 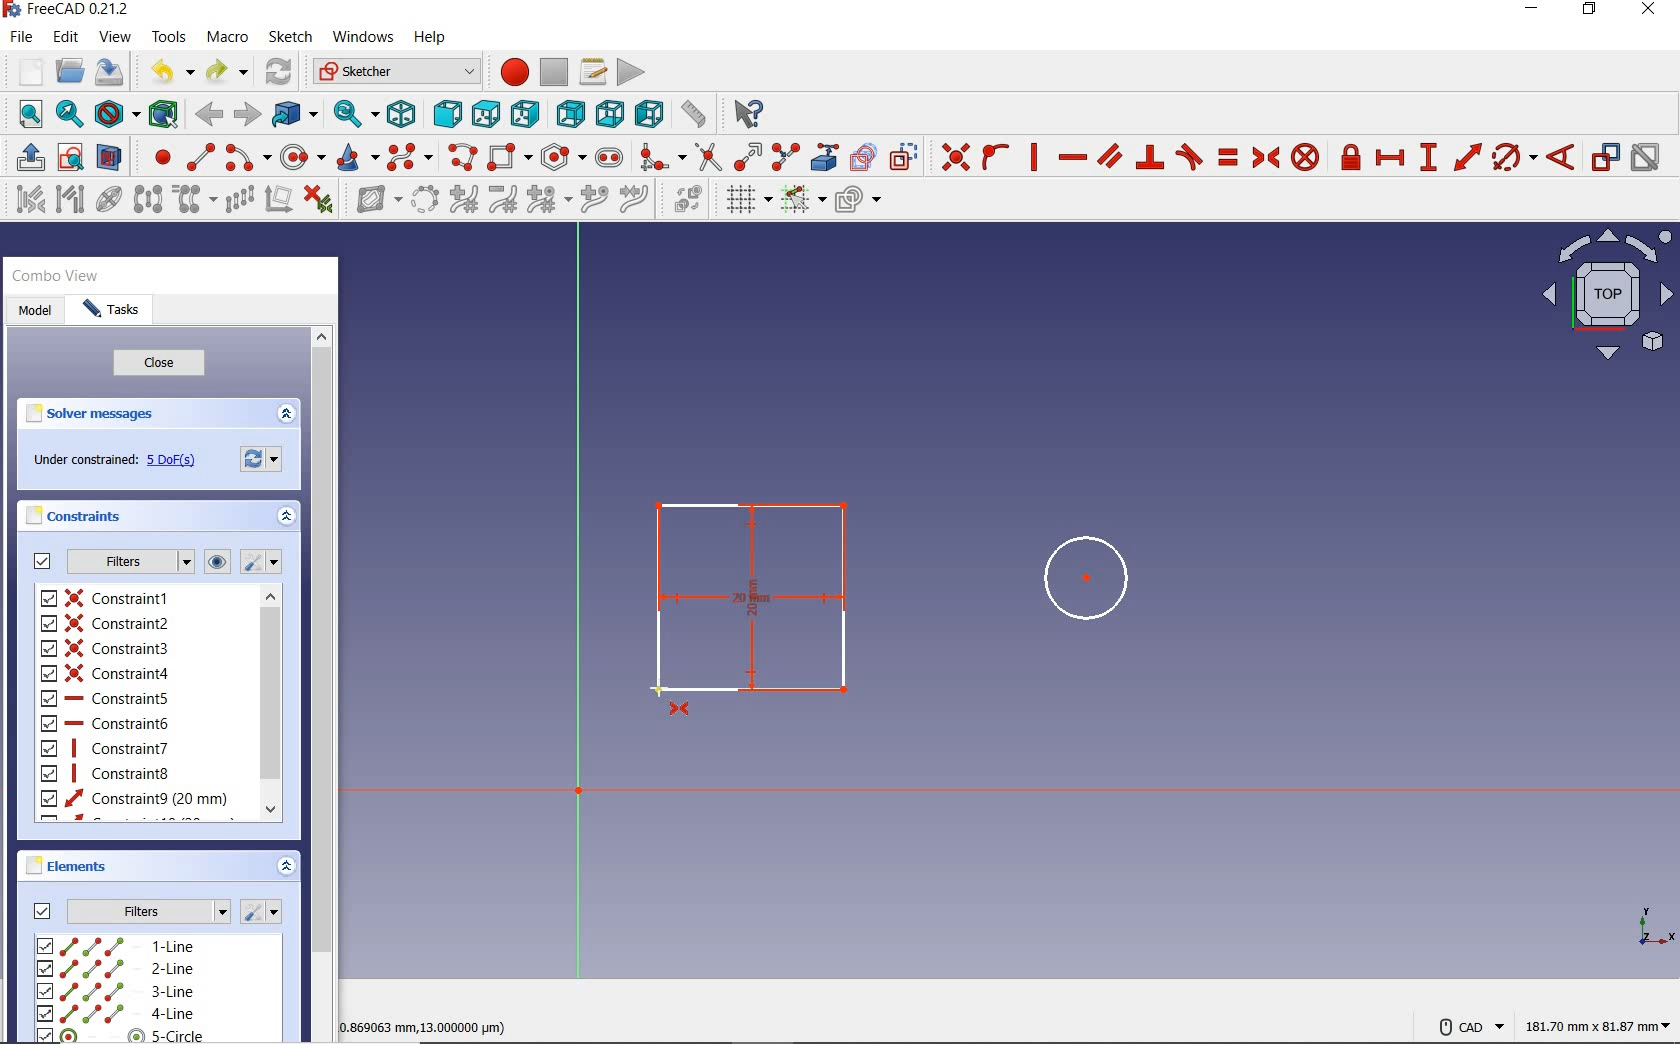 What do you see at coordinates (1152, 157) in the screenshot?
I see `constrain perpendicular` at bounding box center [1152, 157].